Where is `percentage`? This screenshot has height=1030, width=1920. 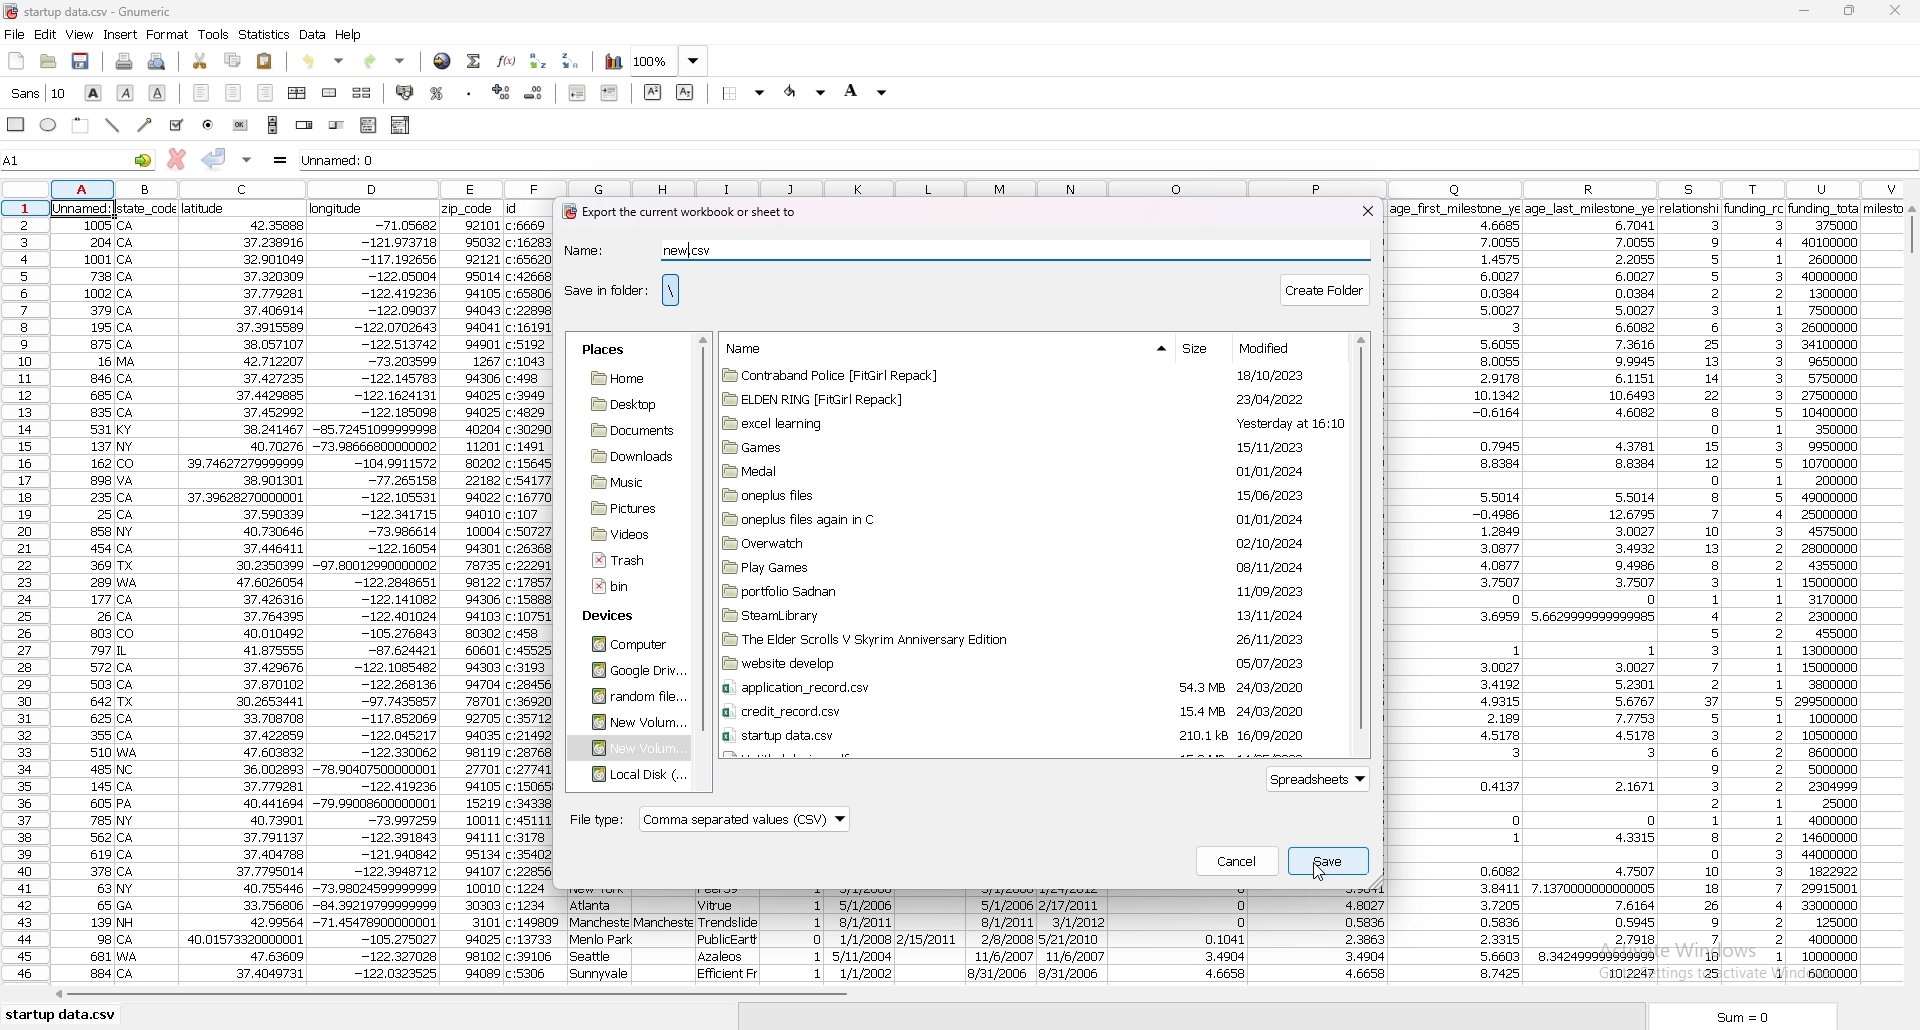 percentage is located at coordinates (438, 93).